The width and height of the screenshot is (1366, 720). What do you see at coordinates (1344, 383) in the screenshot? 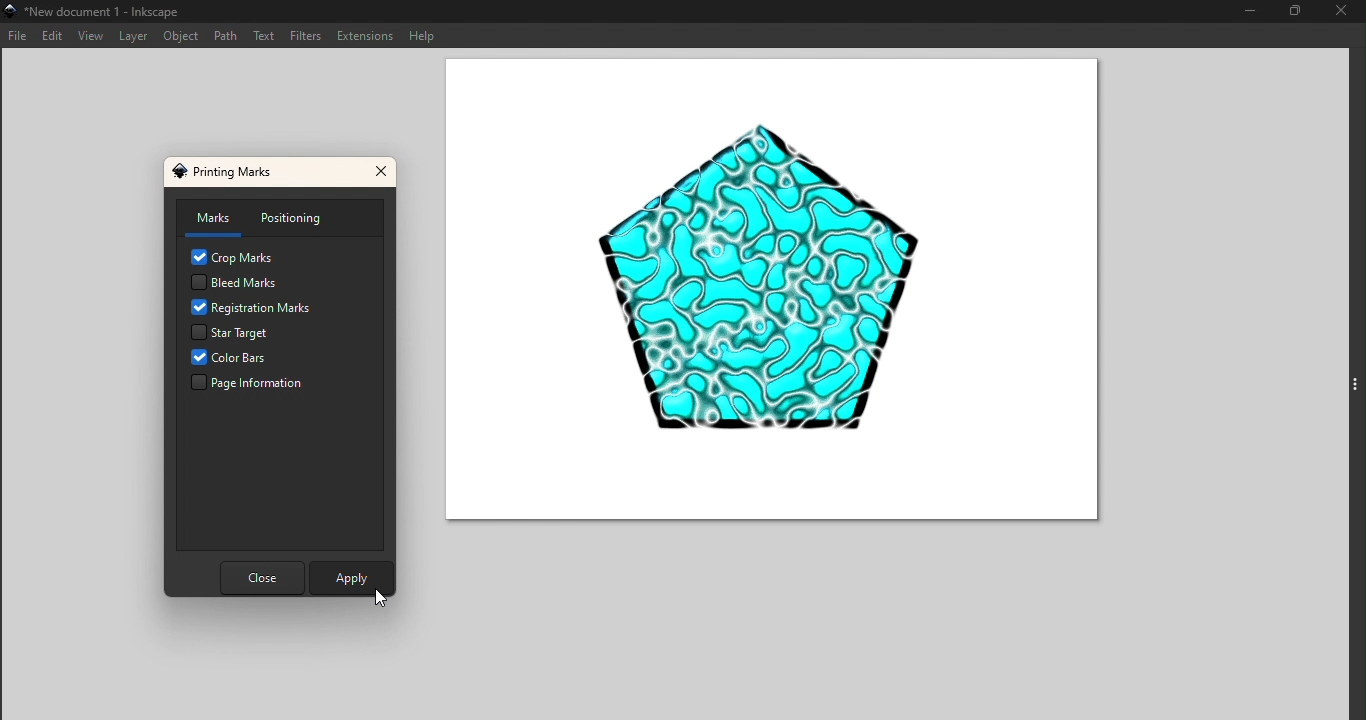
I see `Toggle command panel` at bounding box center [1344, 383].